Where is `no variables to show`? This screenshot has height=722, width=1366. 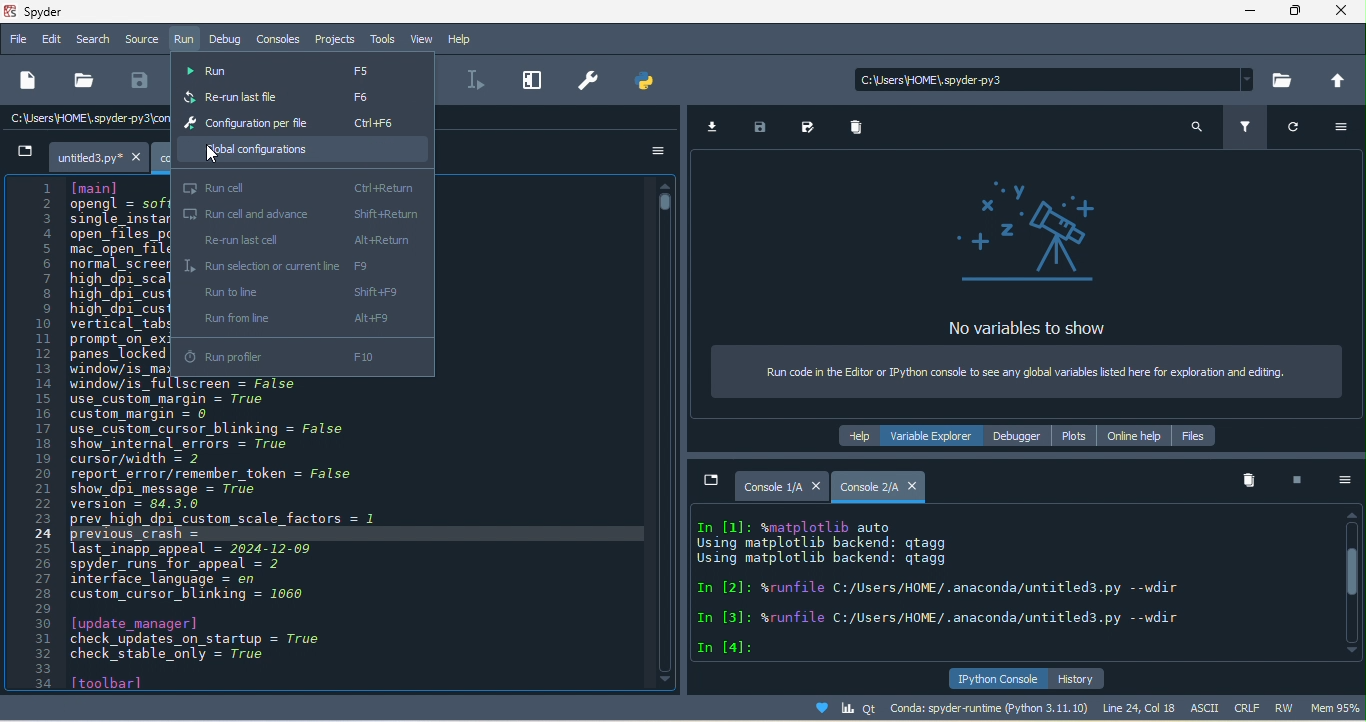 no variables to show is located at coordinates (1029, 253).